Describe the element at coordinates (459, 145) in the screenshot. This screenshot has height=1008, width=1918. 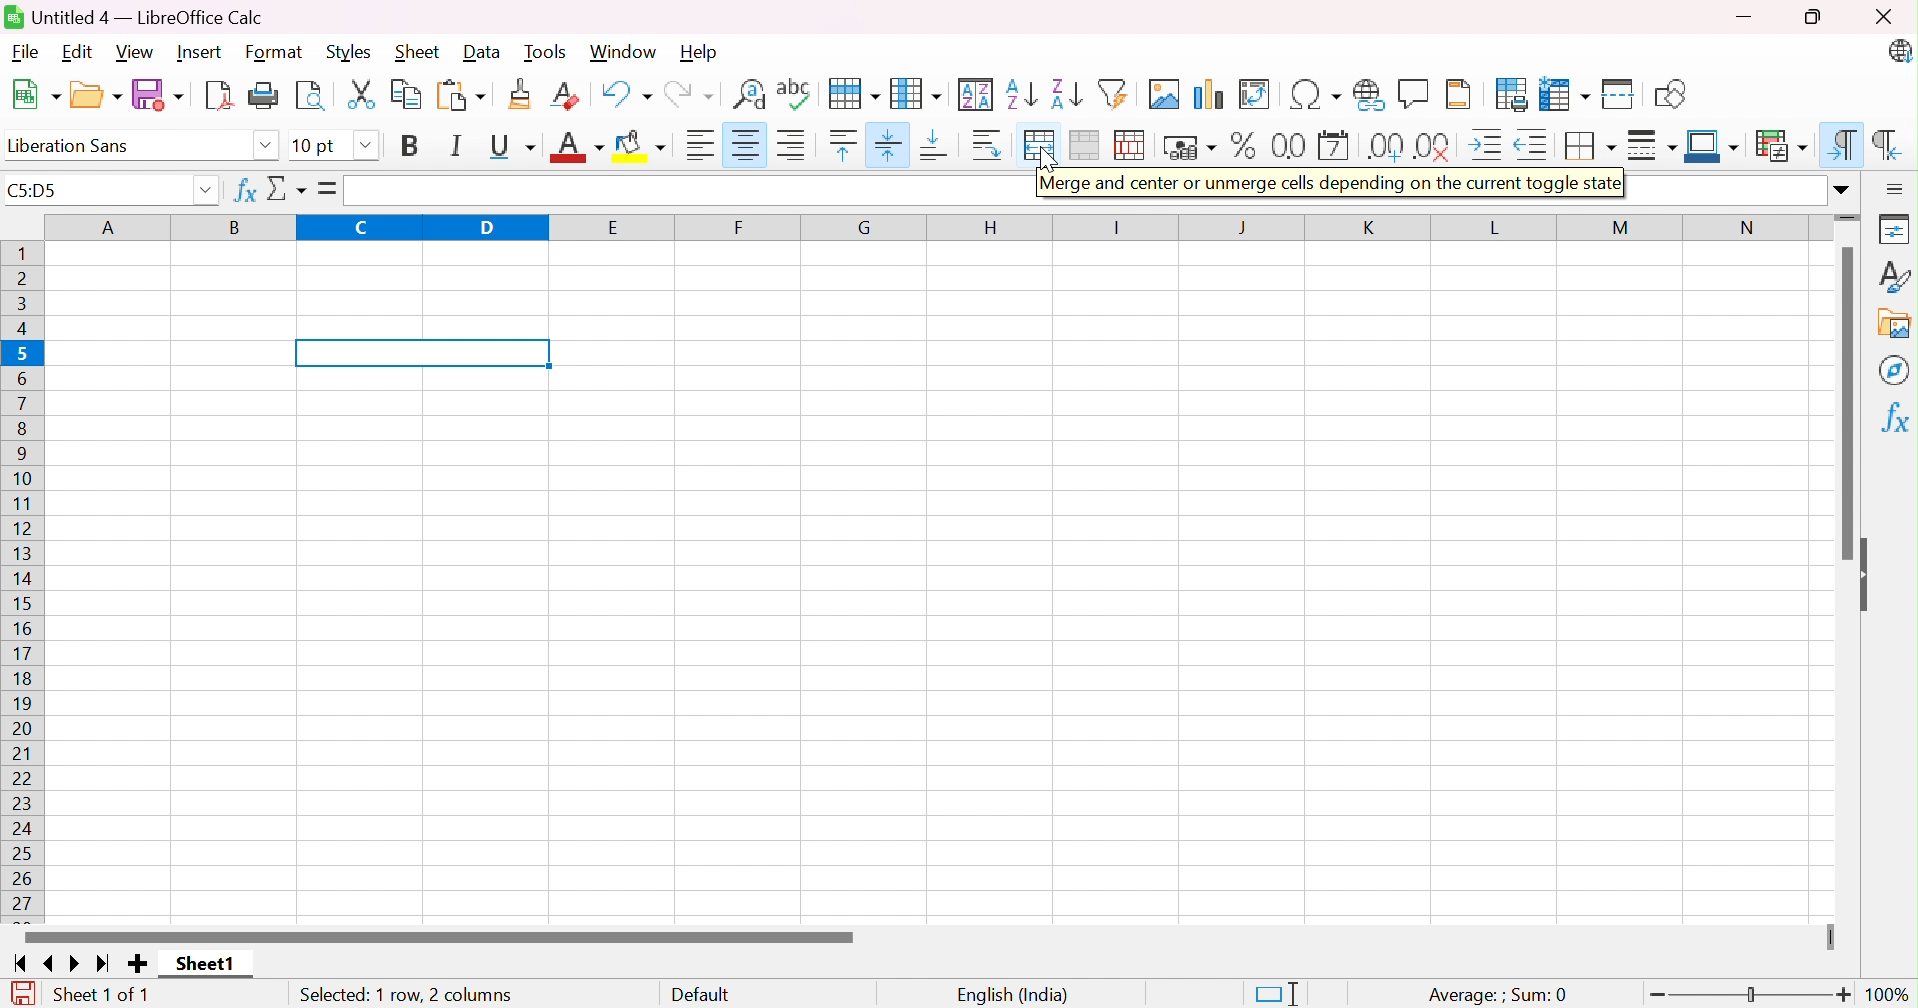
I see `Italic` at that location.